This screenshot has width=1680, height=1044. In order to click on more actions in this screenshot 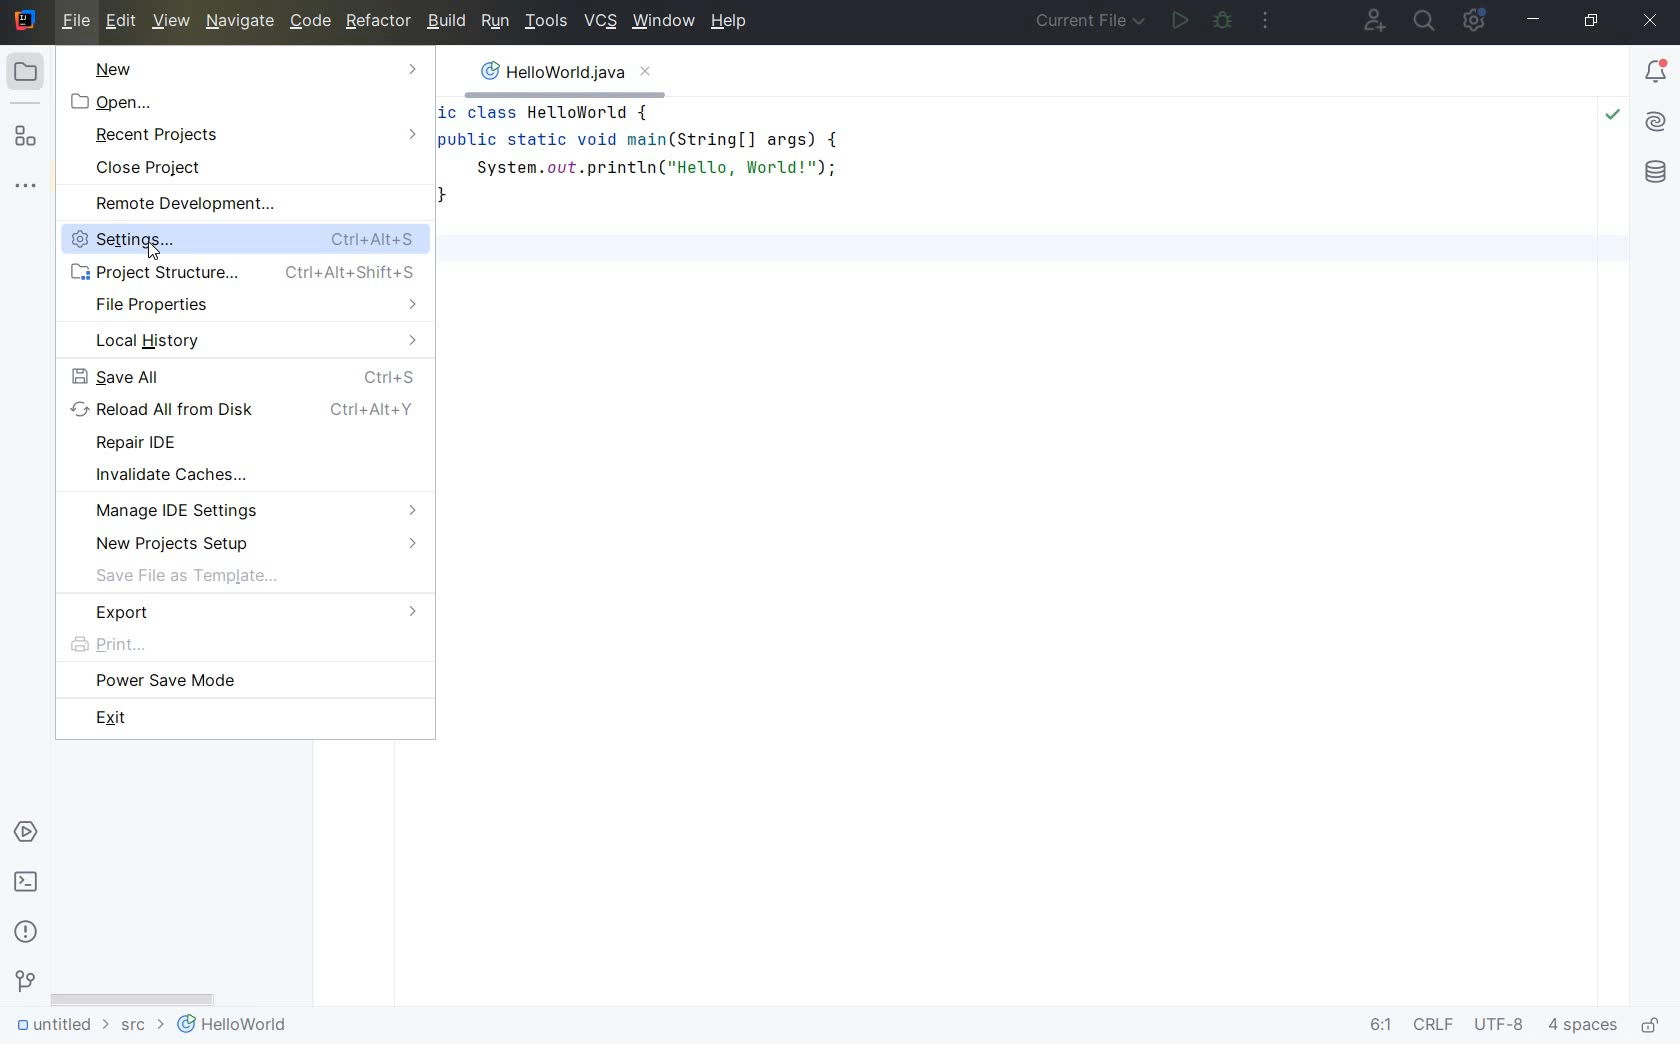, I will do `click(1268, 19)`.